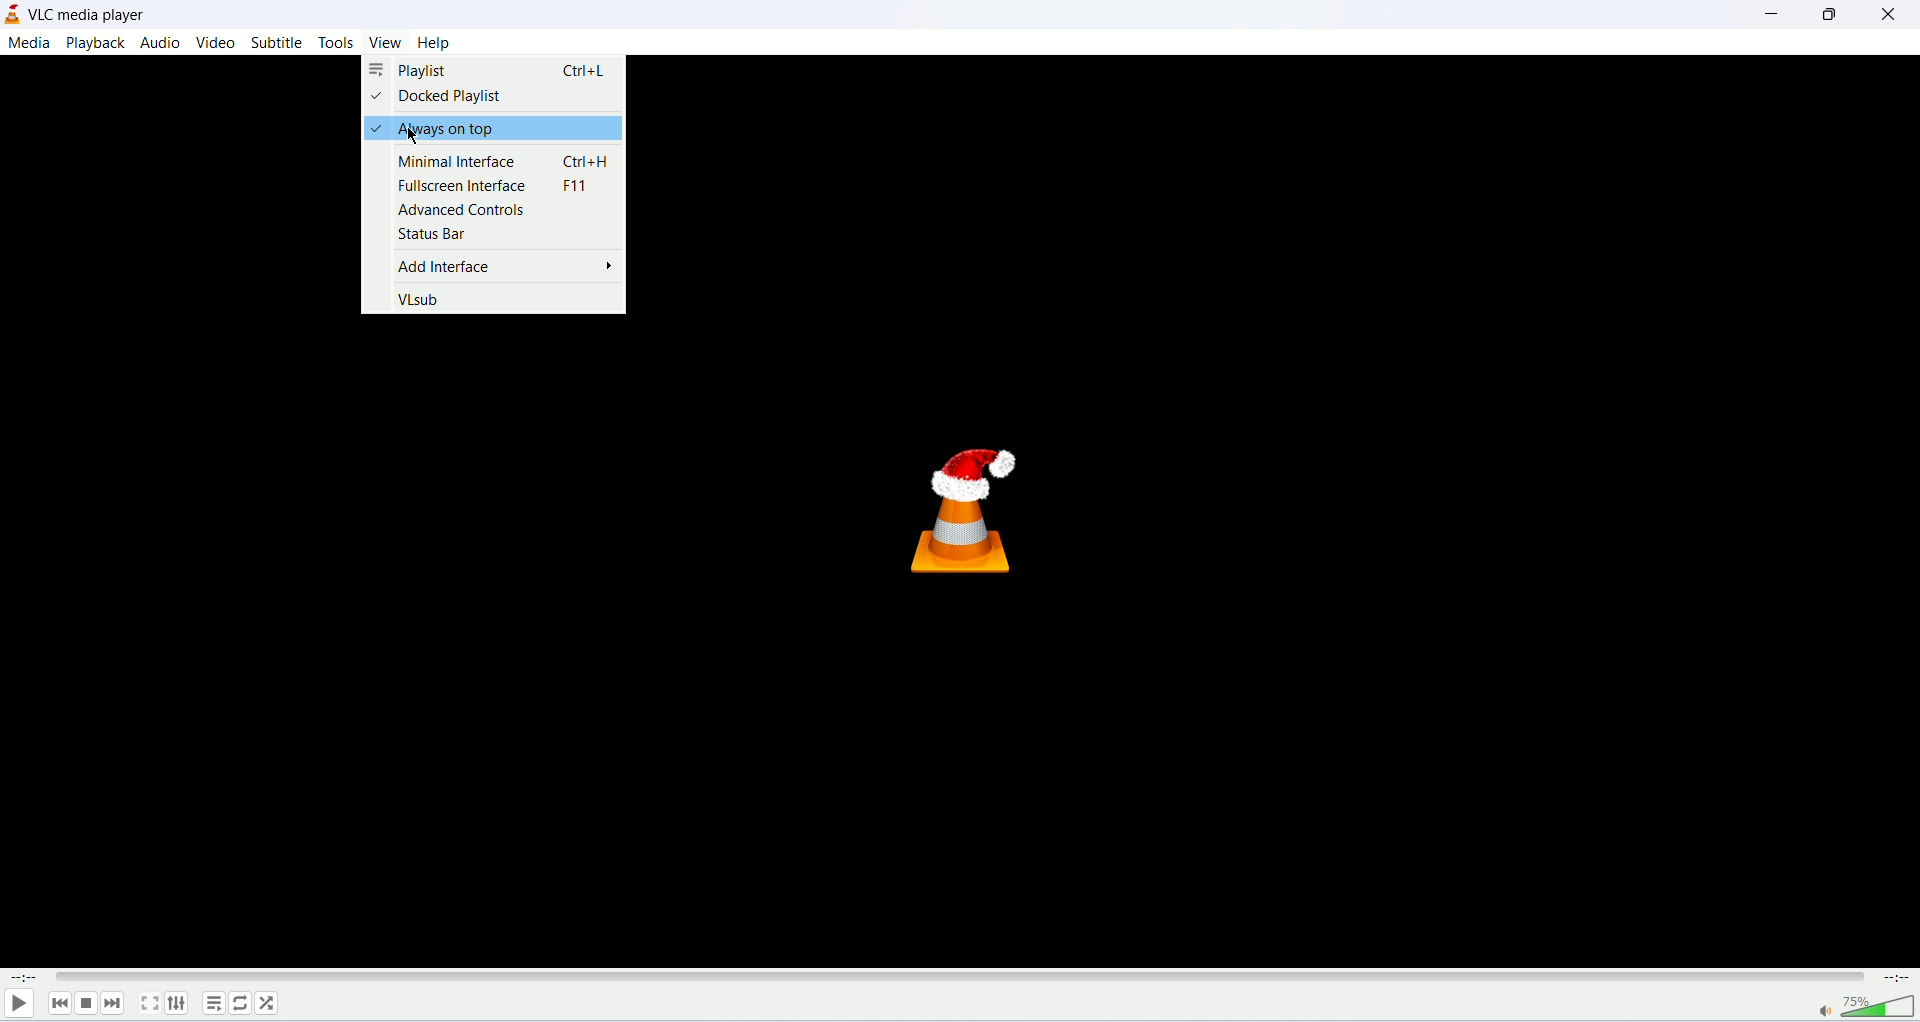 The height and width of the screenshot is (1022, 1920). What do you see at coordinates (419, 299) in the screenshot?
I see `VLsub` at bounding box center [419, 299].